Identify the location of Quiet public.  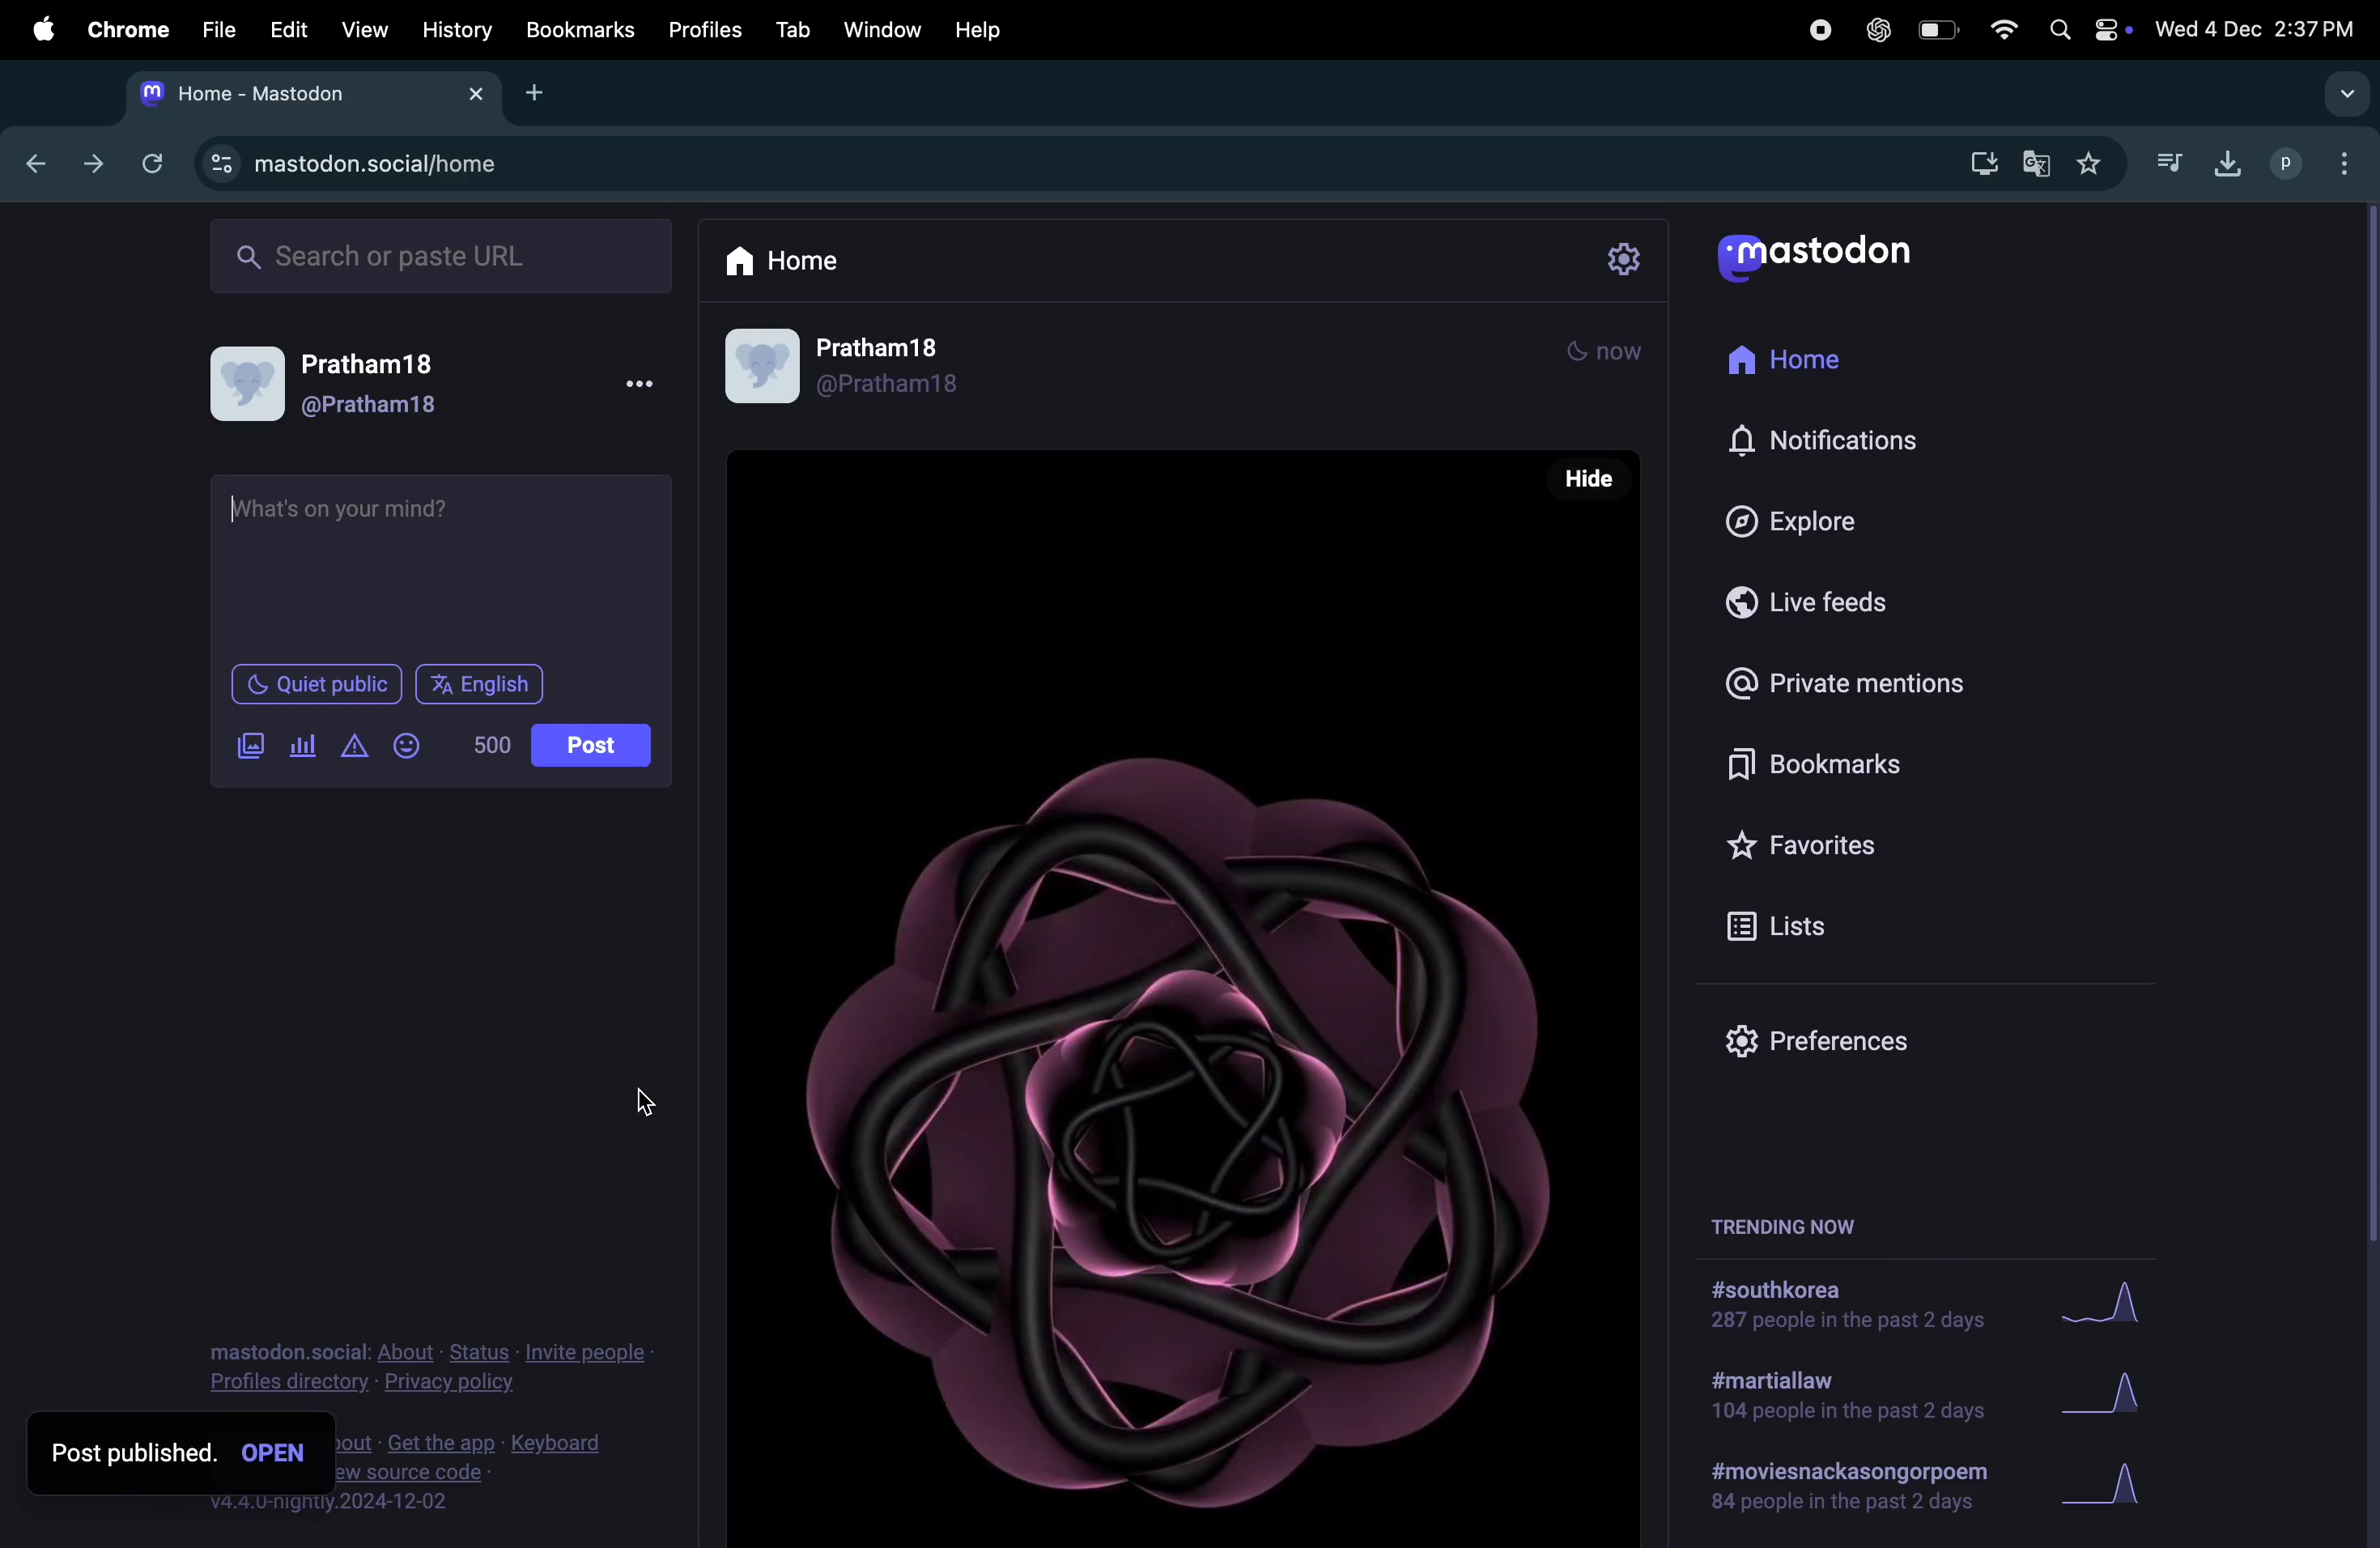
(316, 682).